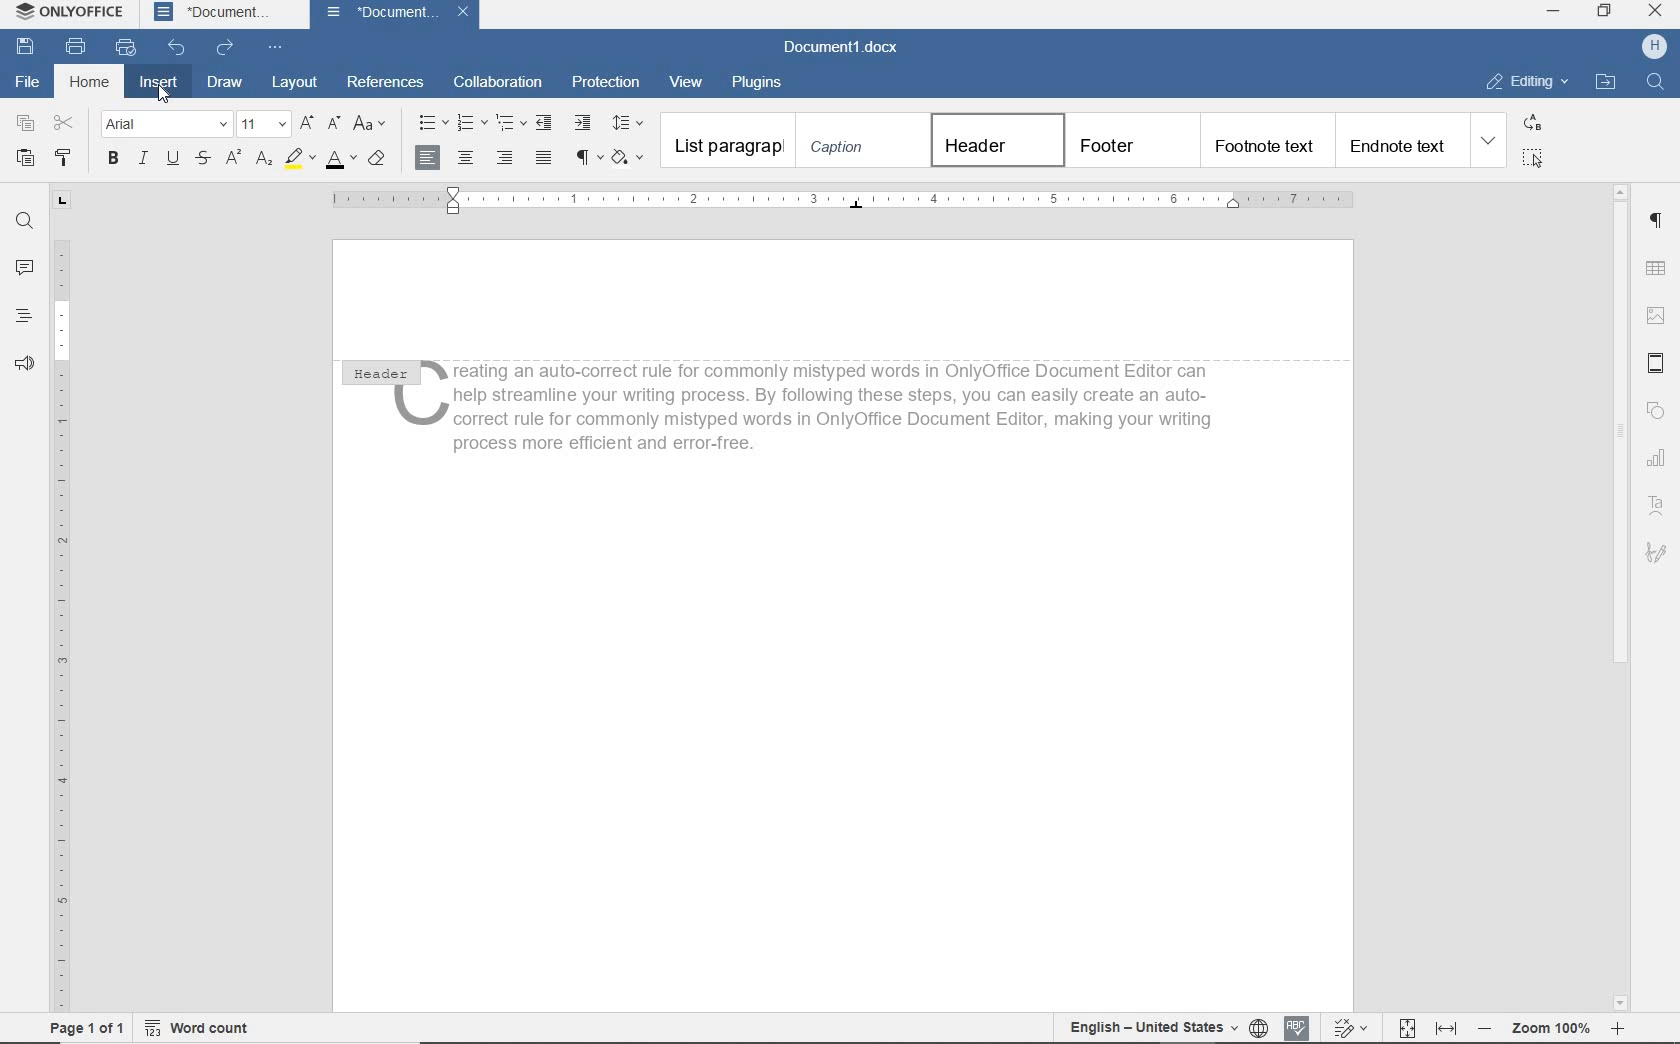  What do you see at coordinates (841, 46) in the screenshot?
I see `DOCUMENT .docx` at bounding box center [841, 46].